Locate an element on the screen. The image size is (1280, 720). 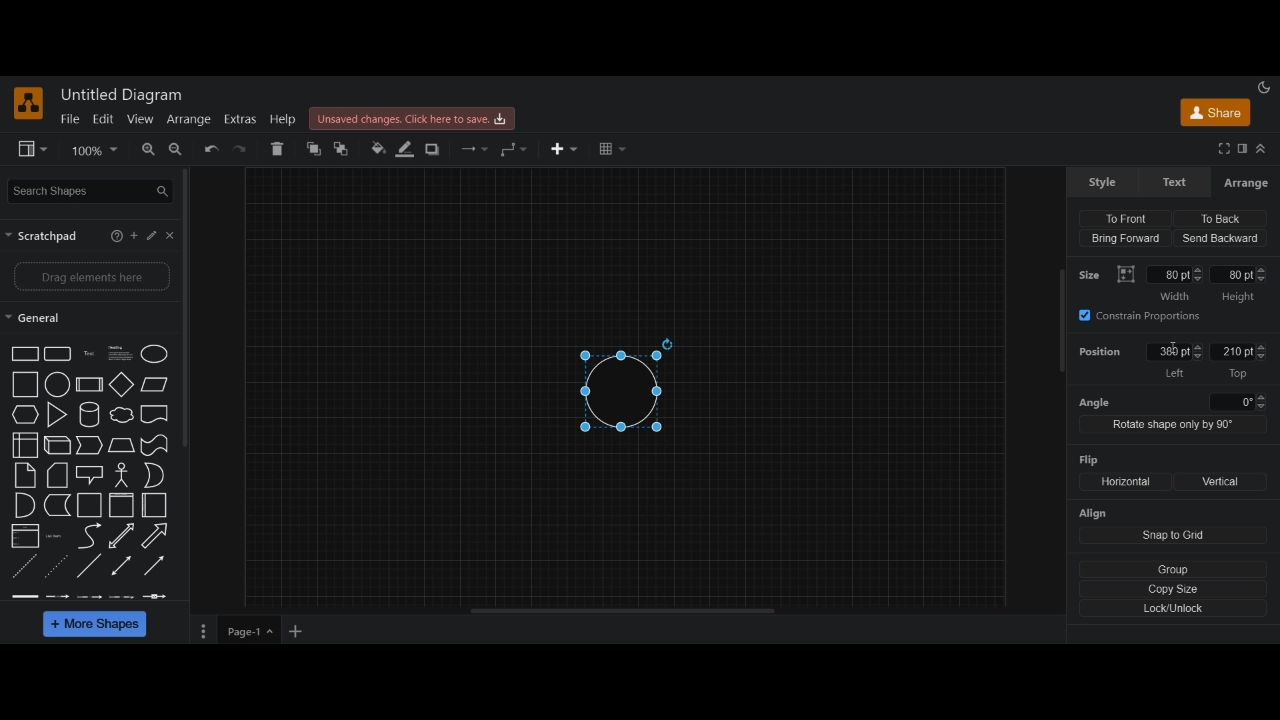
dotted line is located at coordinates (25, 568).